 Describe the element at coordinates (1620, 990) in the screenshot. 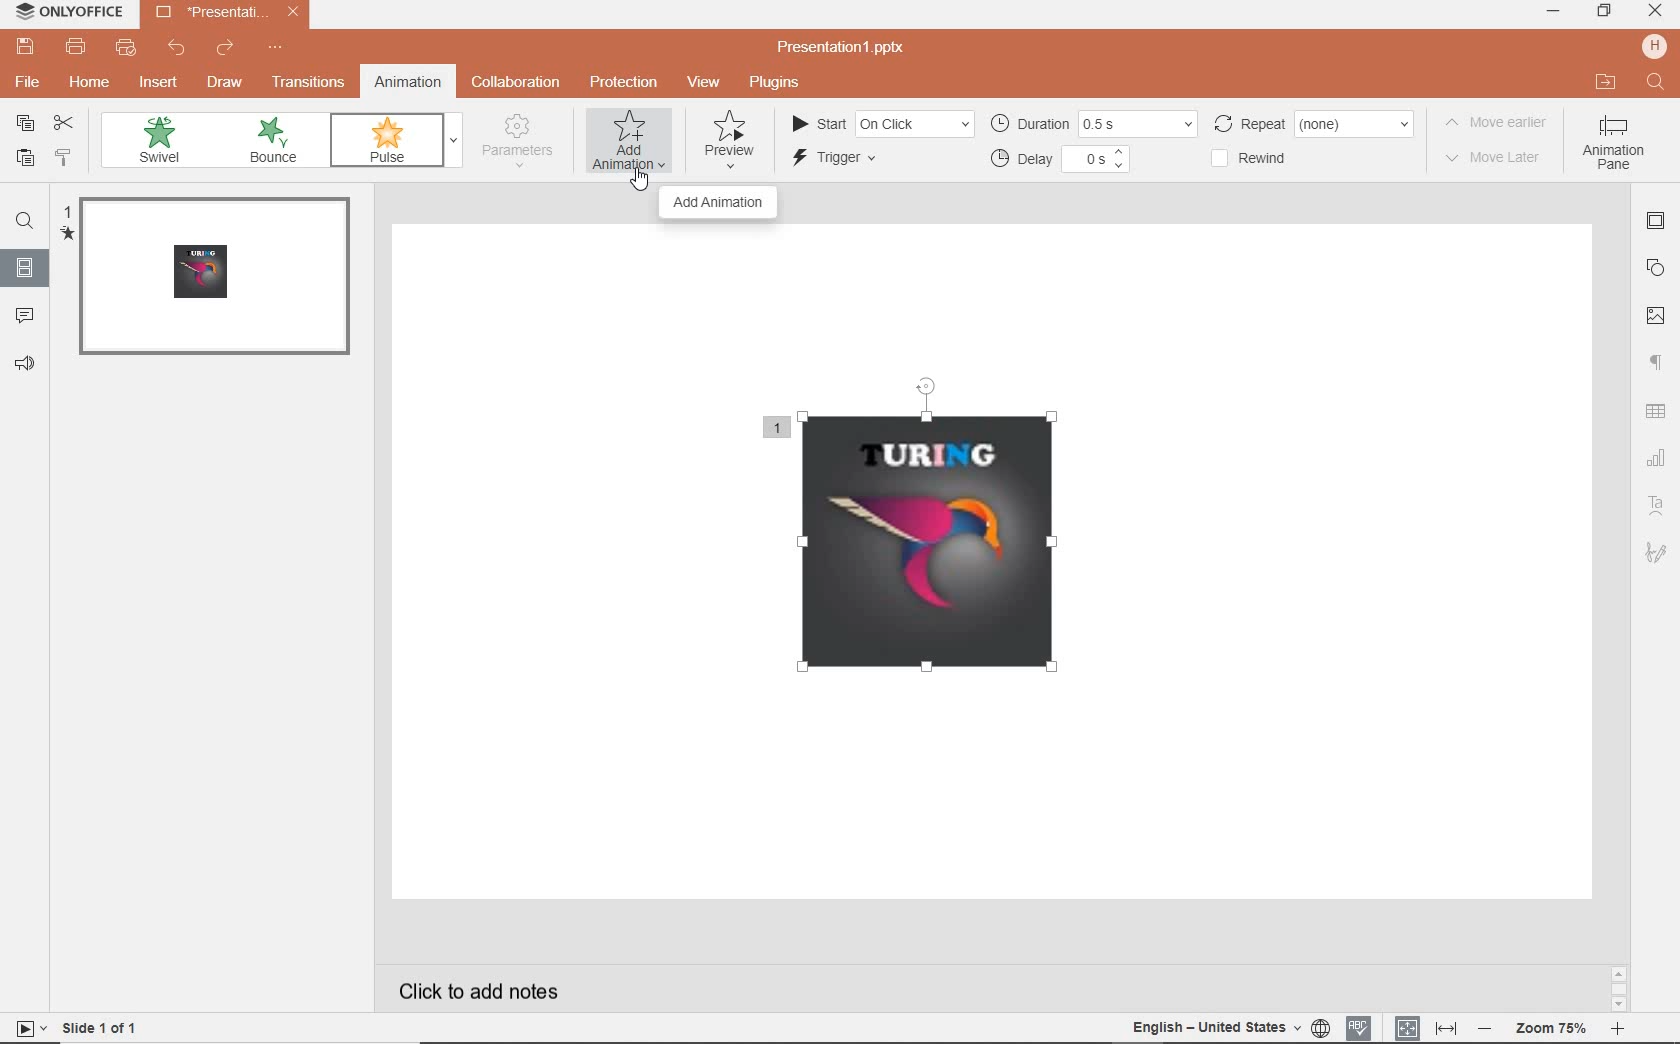

I see `scroll bar` at that location.